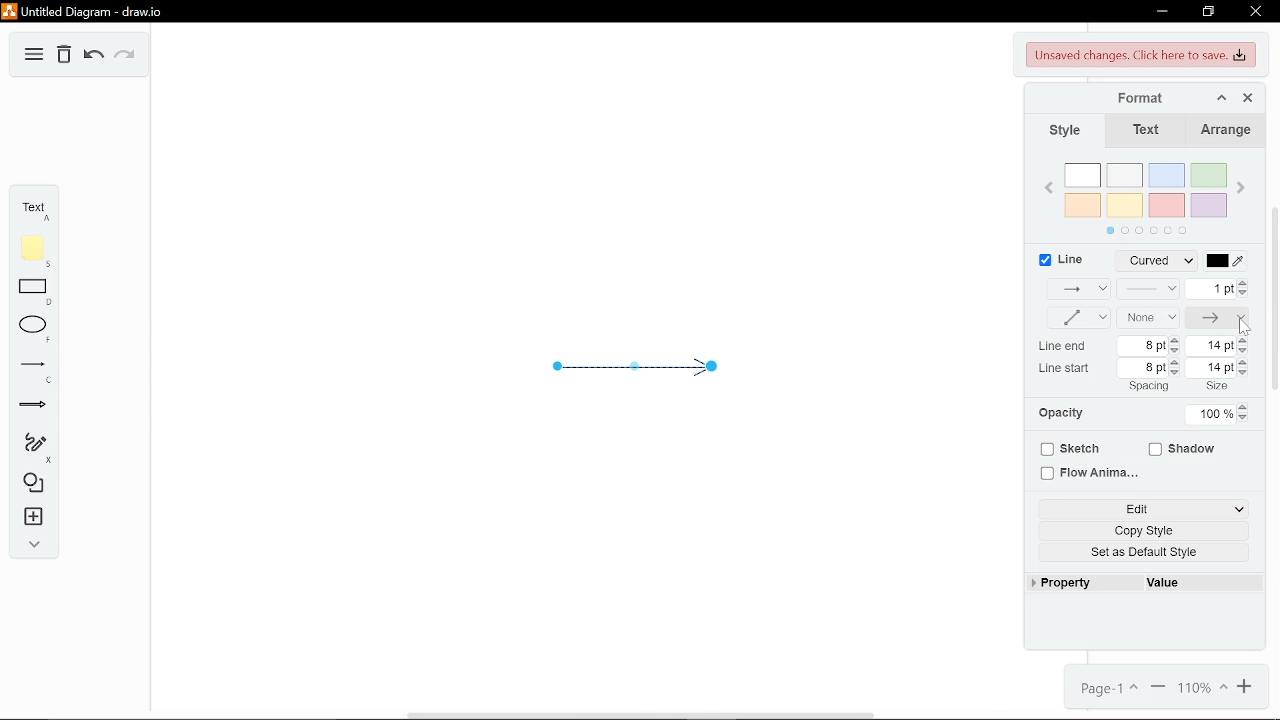 Image resolution: width=1280 pixels, height=720 pixels. Describe the element at coordinates (1244, 688) in the screenshot. I see `Zoom in` at that location.